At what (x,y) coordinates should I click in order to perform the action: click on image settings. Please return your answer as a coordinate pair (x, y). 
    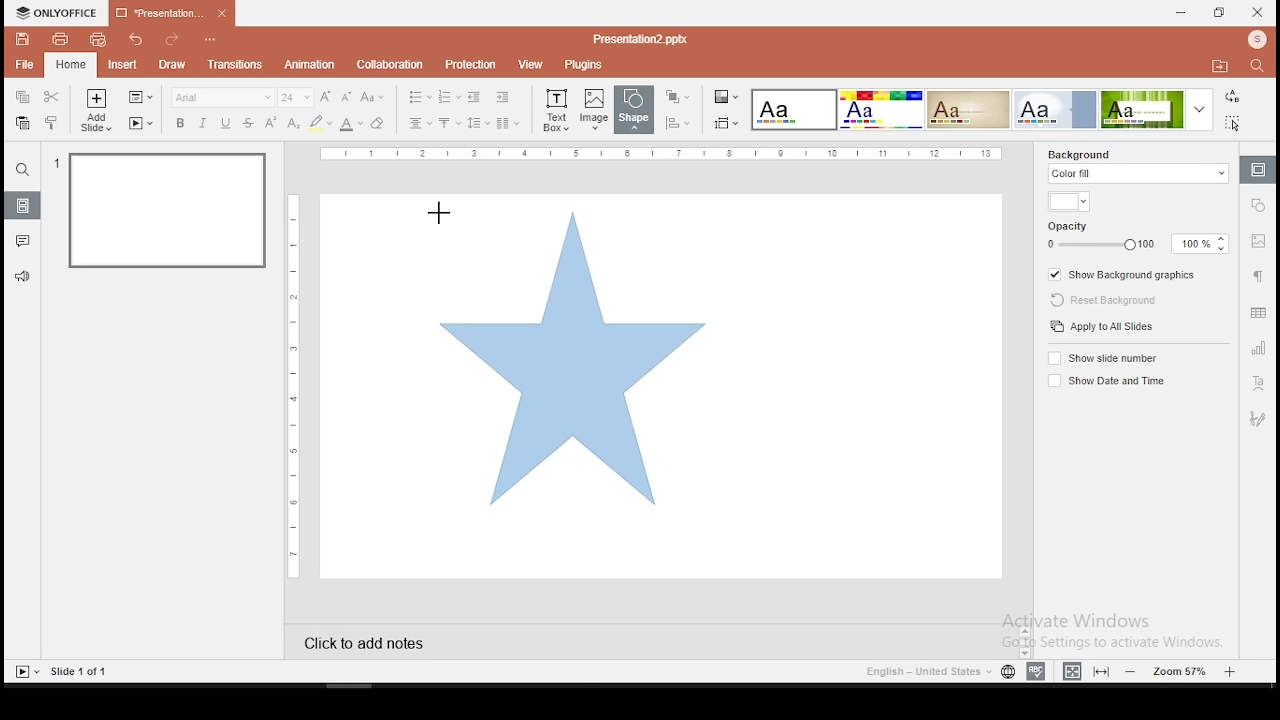
    Looking at the image, I should click on (1259, 241).